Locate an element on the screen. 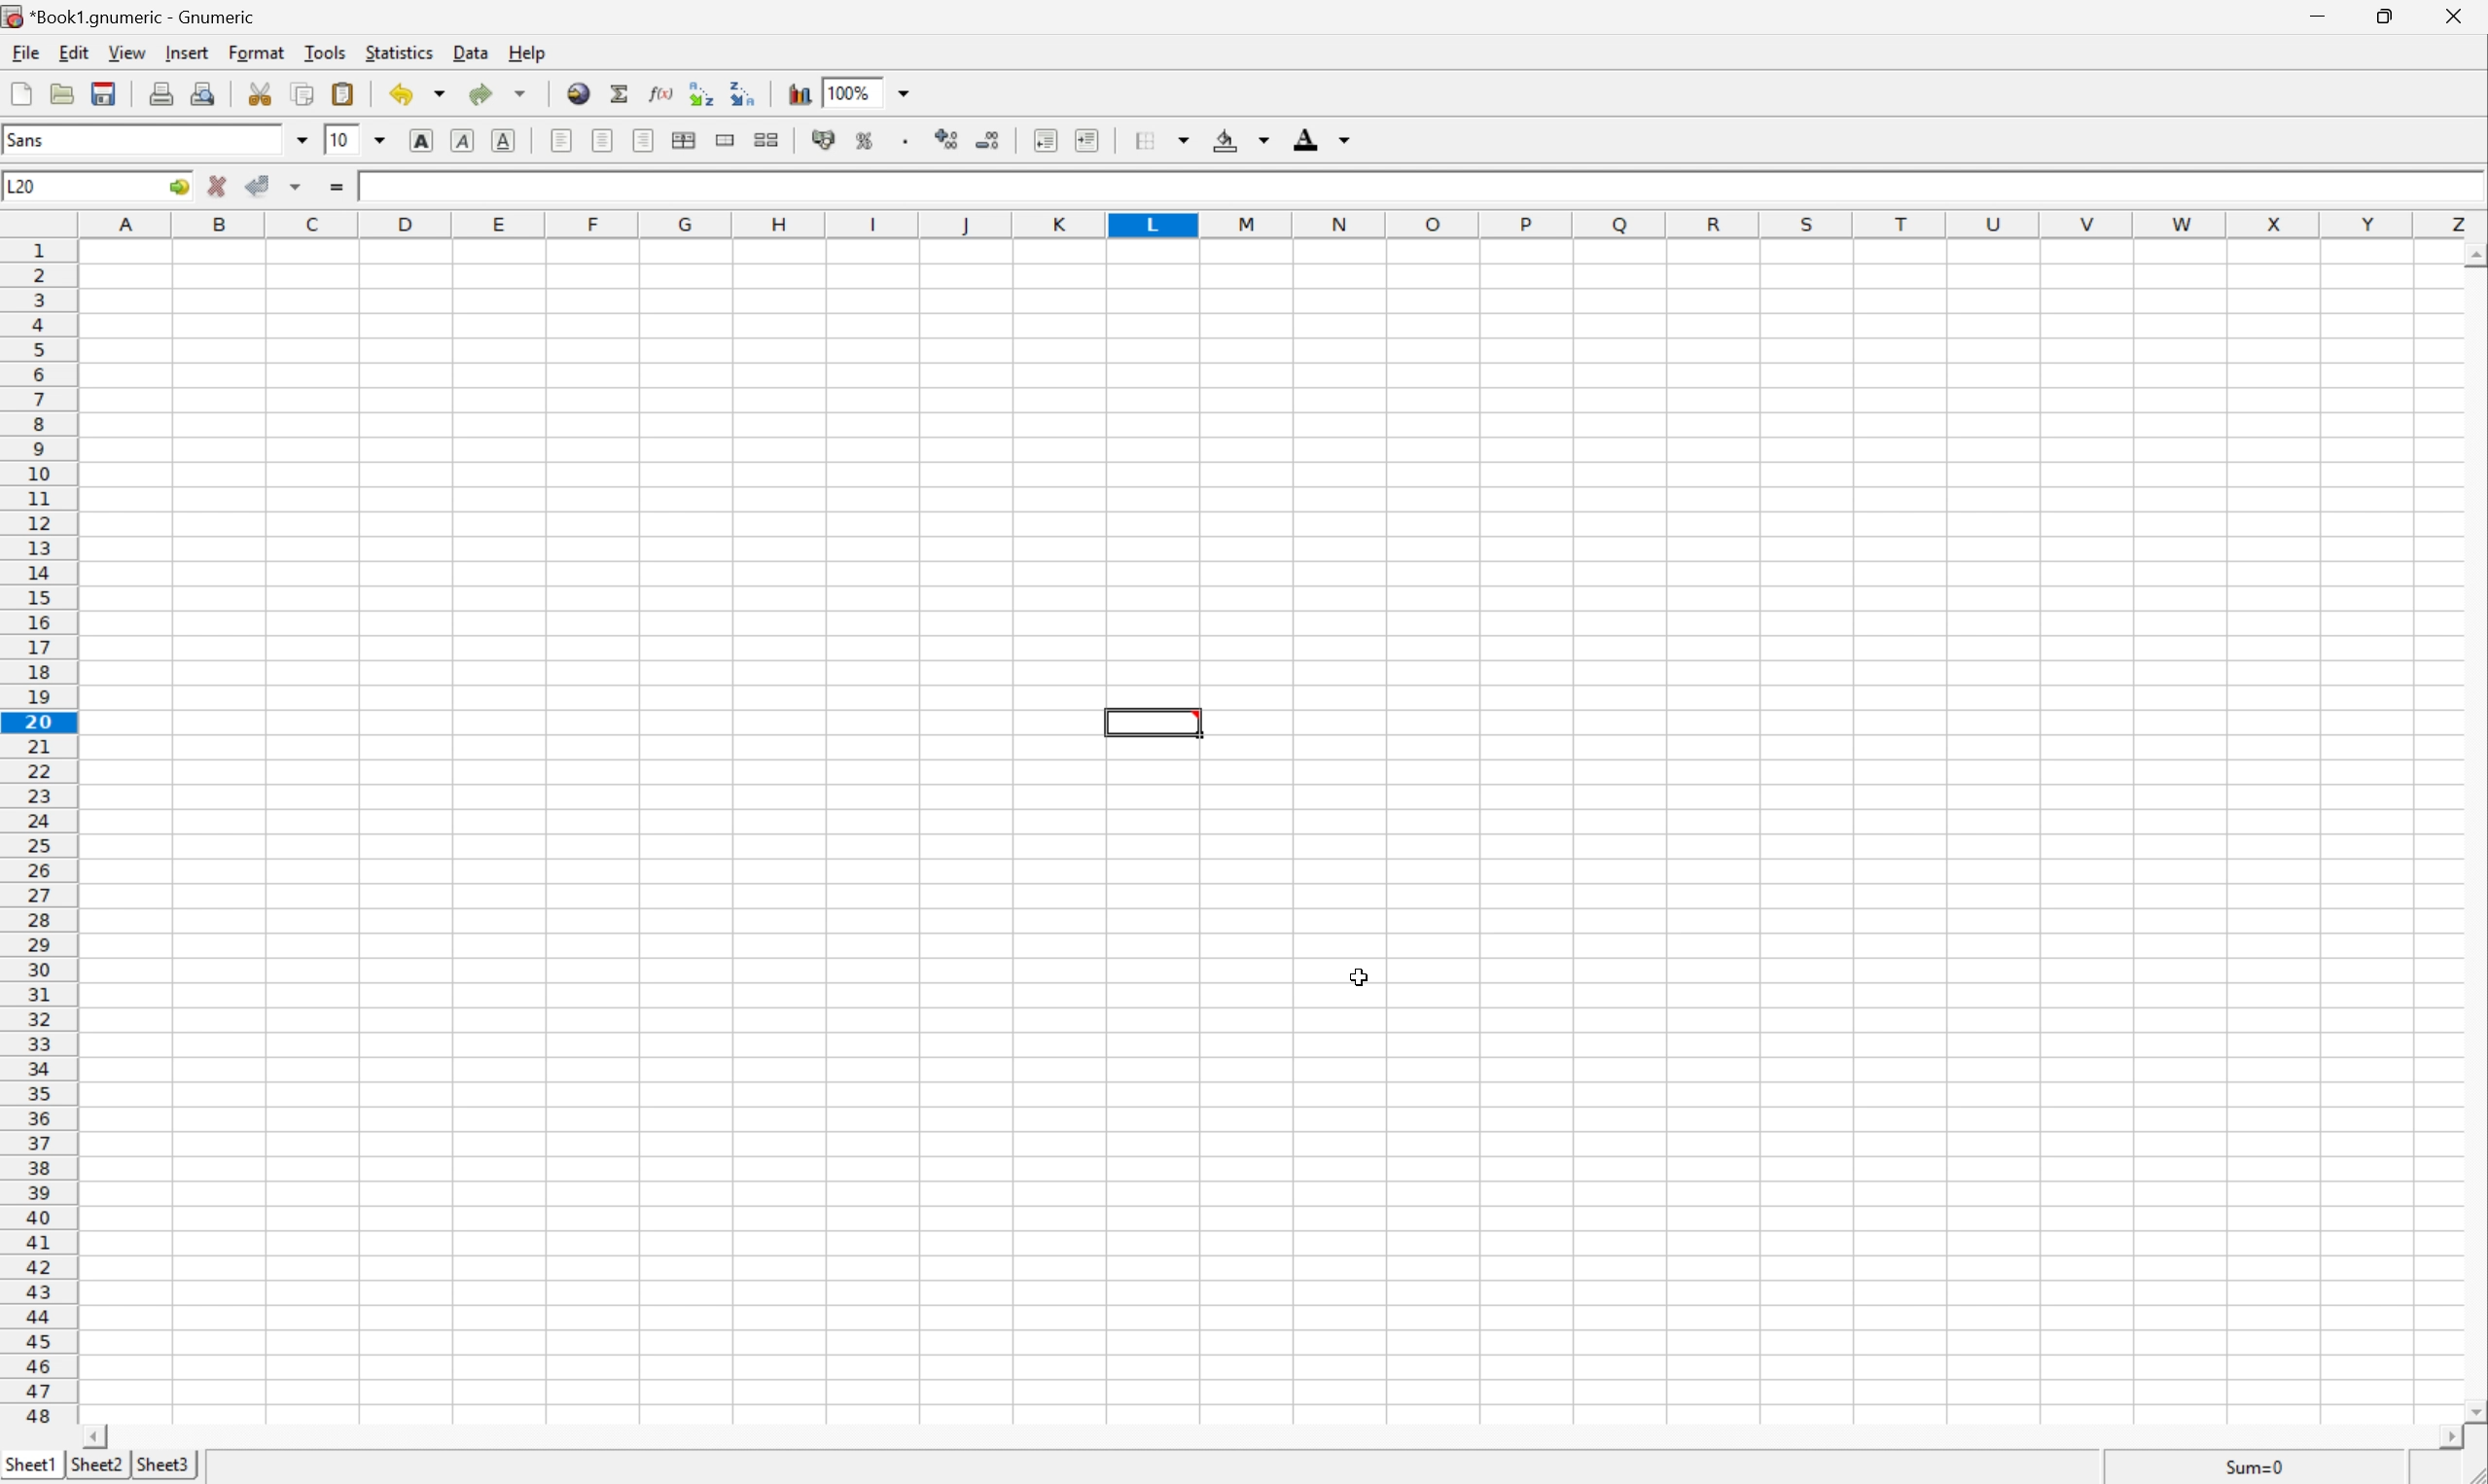 Image resolution: width=2488 pixels, height=1484 pixels. Sort the selected region in ascending order based on the first column selected is located at coordinates (697, 90).